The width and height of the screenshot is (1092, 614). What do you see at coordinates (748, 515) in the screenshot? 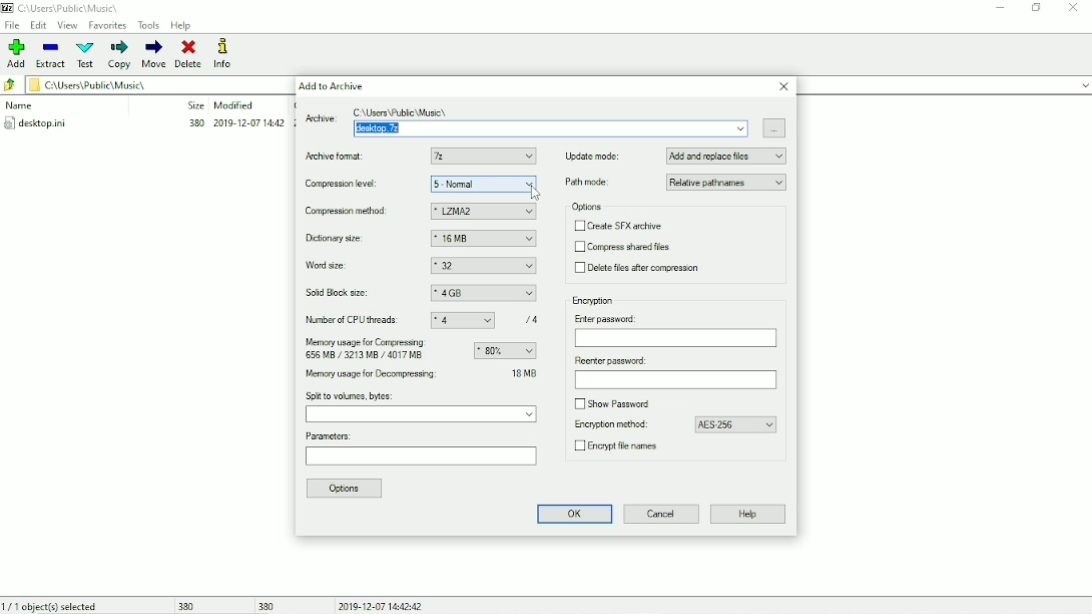
I see `Help` at bounding box center [748, 515].